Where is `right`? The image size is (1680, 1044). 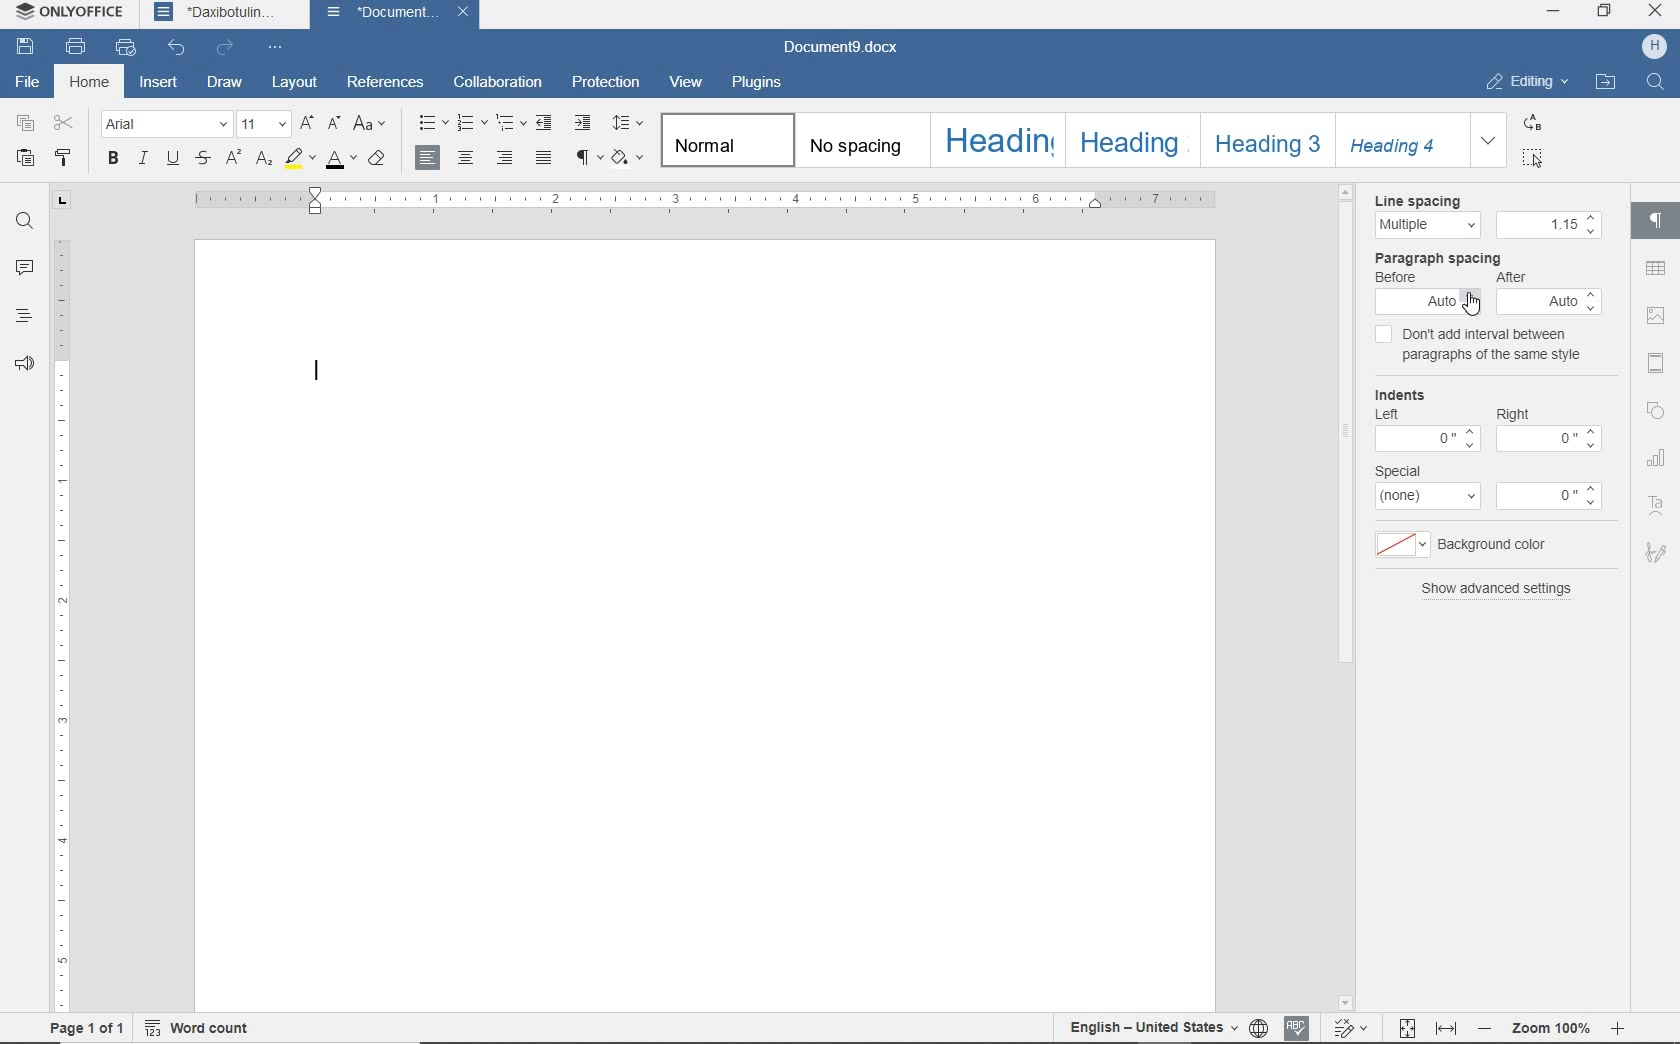
right is located at coordinates (1513, 414).